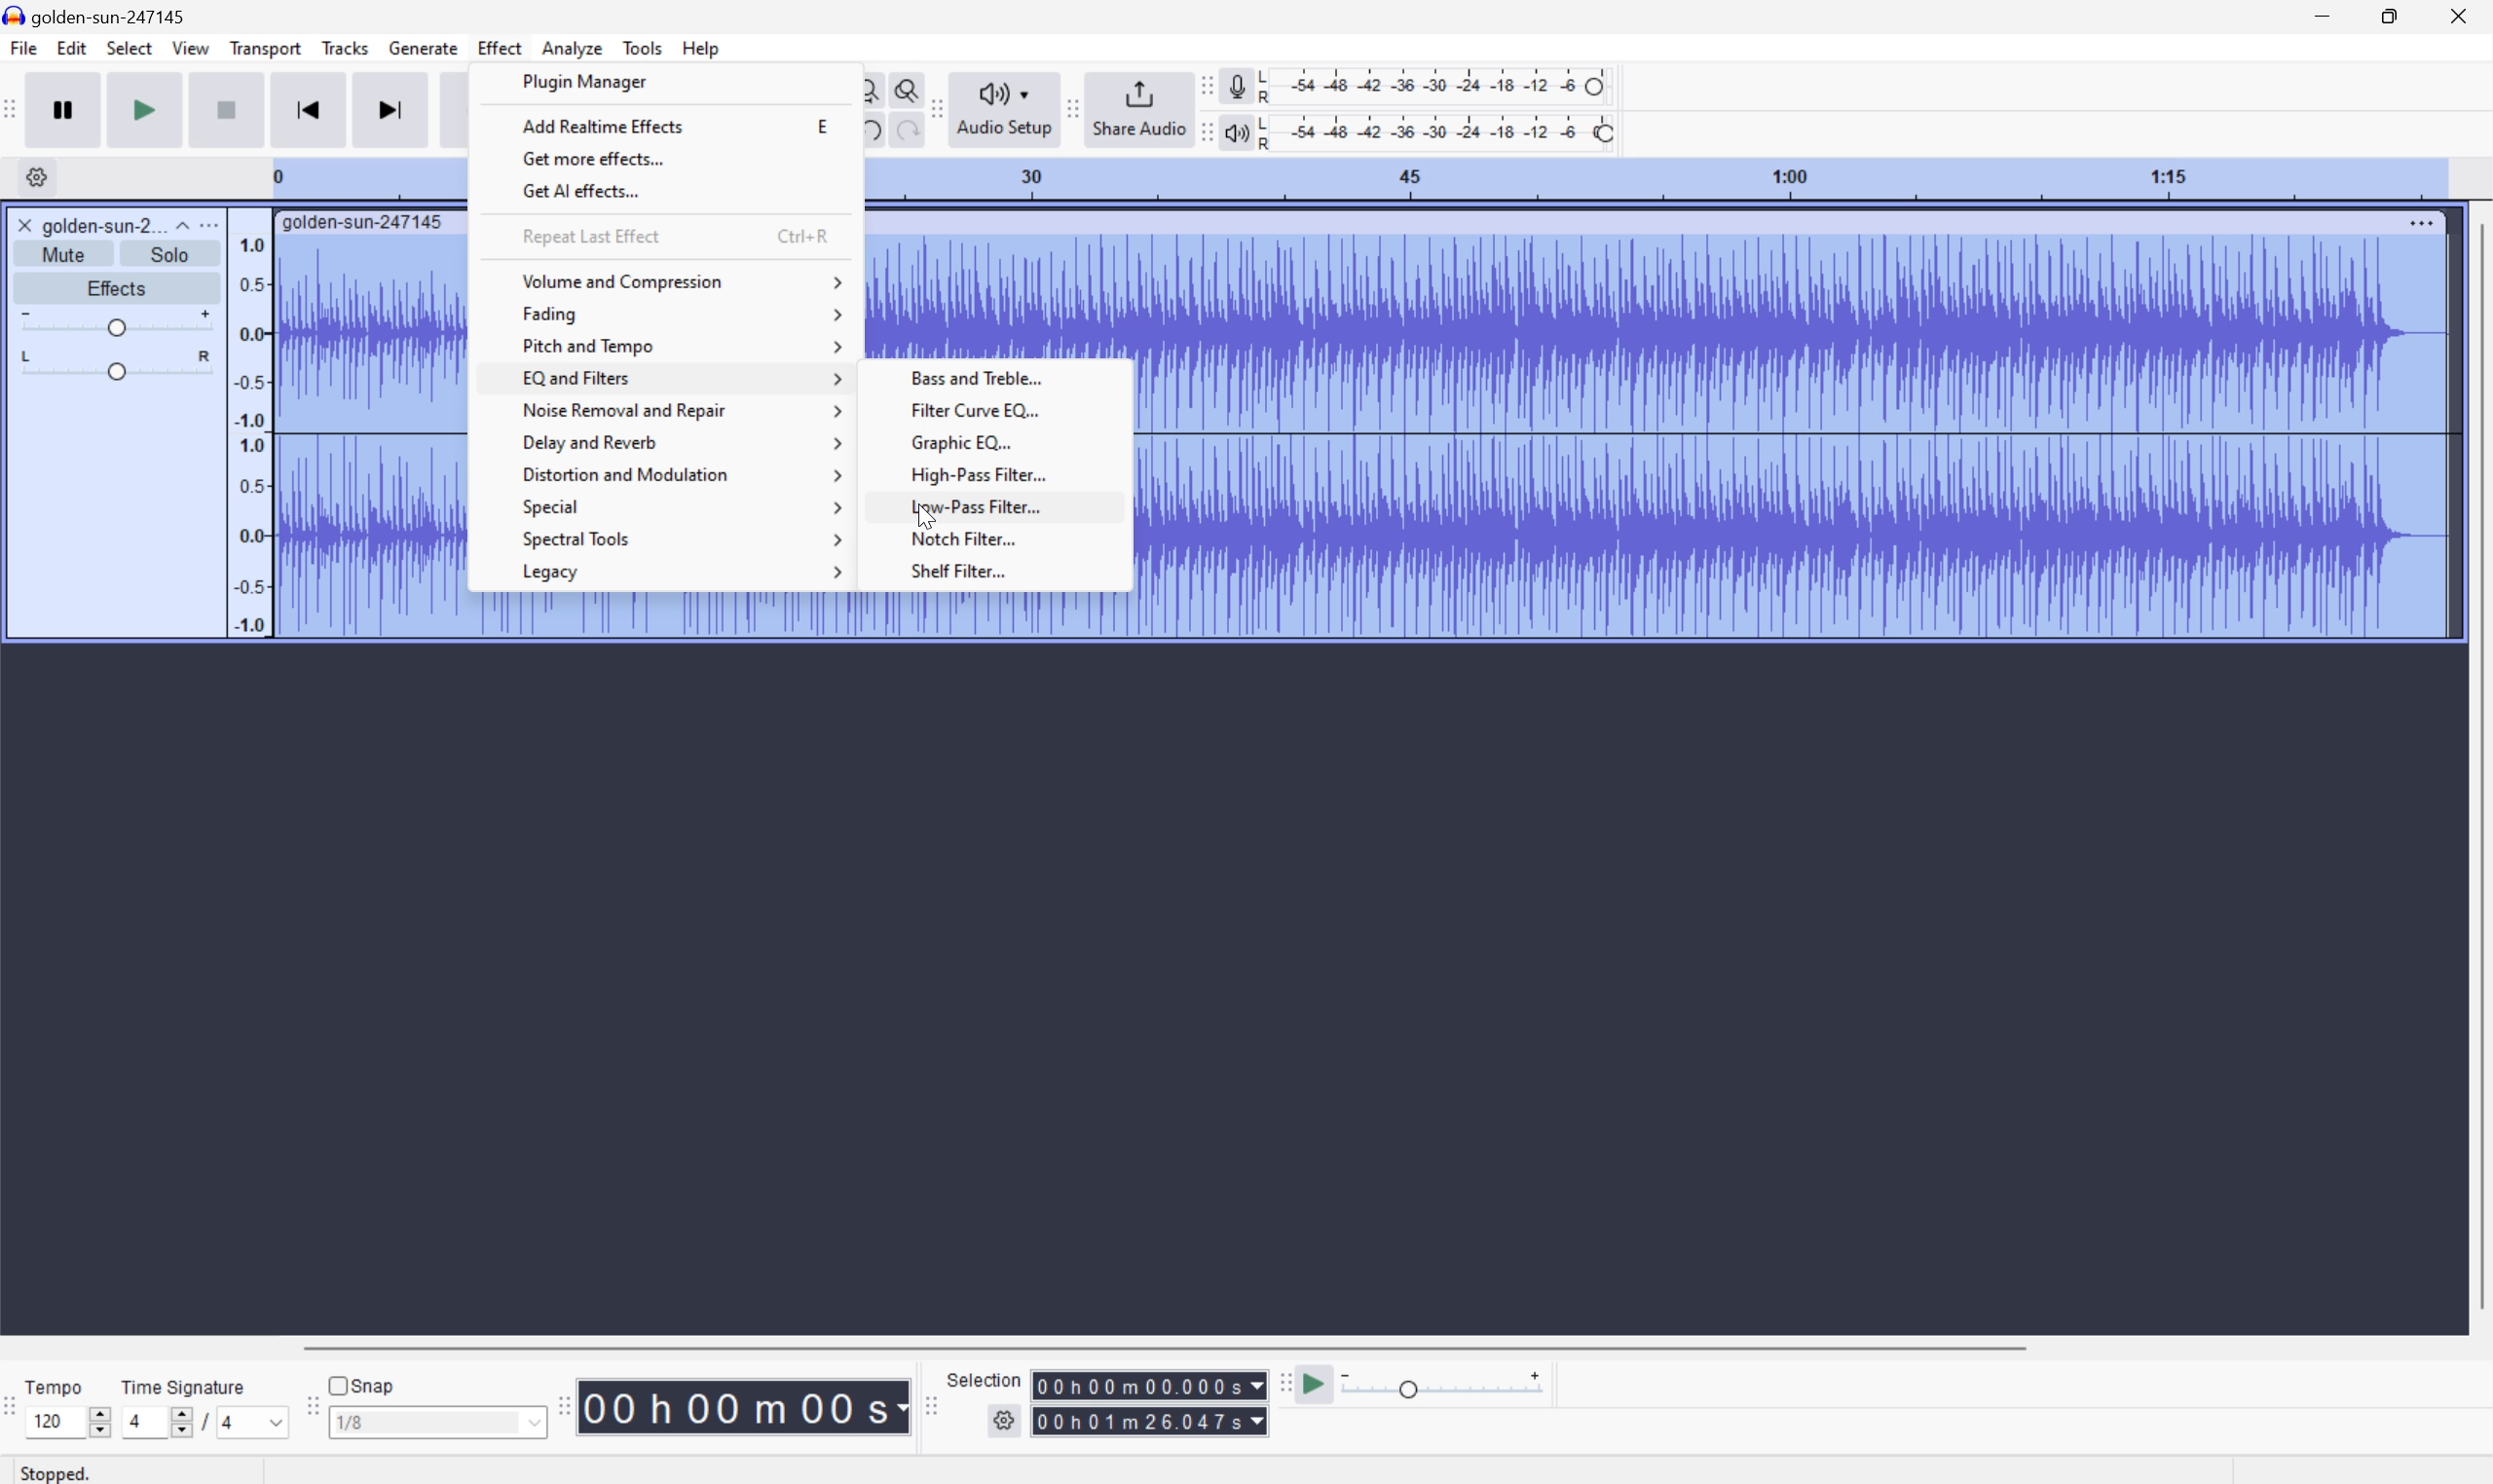 Image resolution: width=2493 pixels, height=1484 pixels. Describe the element at coordinates (1149, 1421) in the screenshot. I see `Selection` at that location.